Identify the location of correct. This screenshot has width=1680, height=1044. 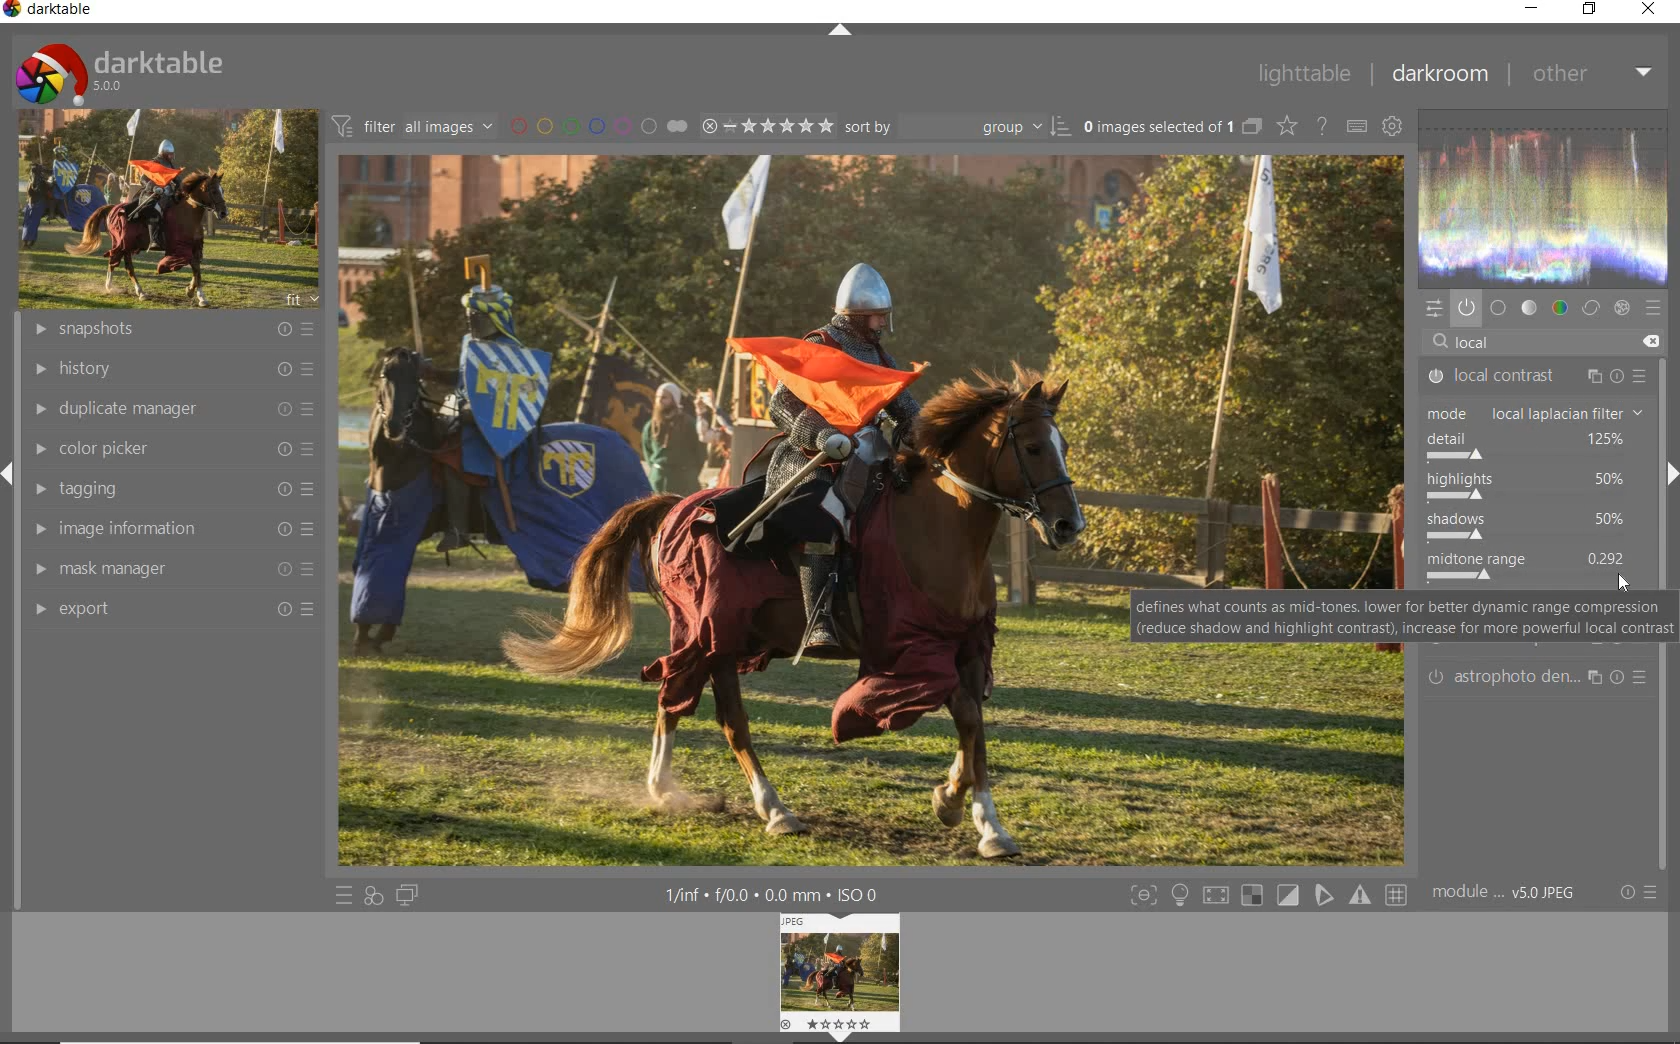
(1592, 308).